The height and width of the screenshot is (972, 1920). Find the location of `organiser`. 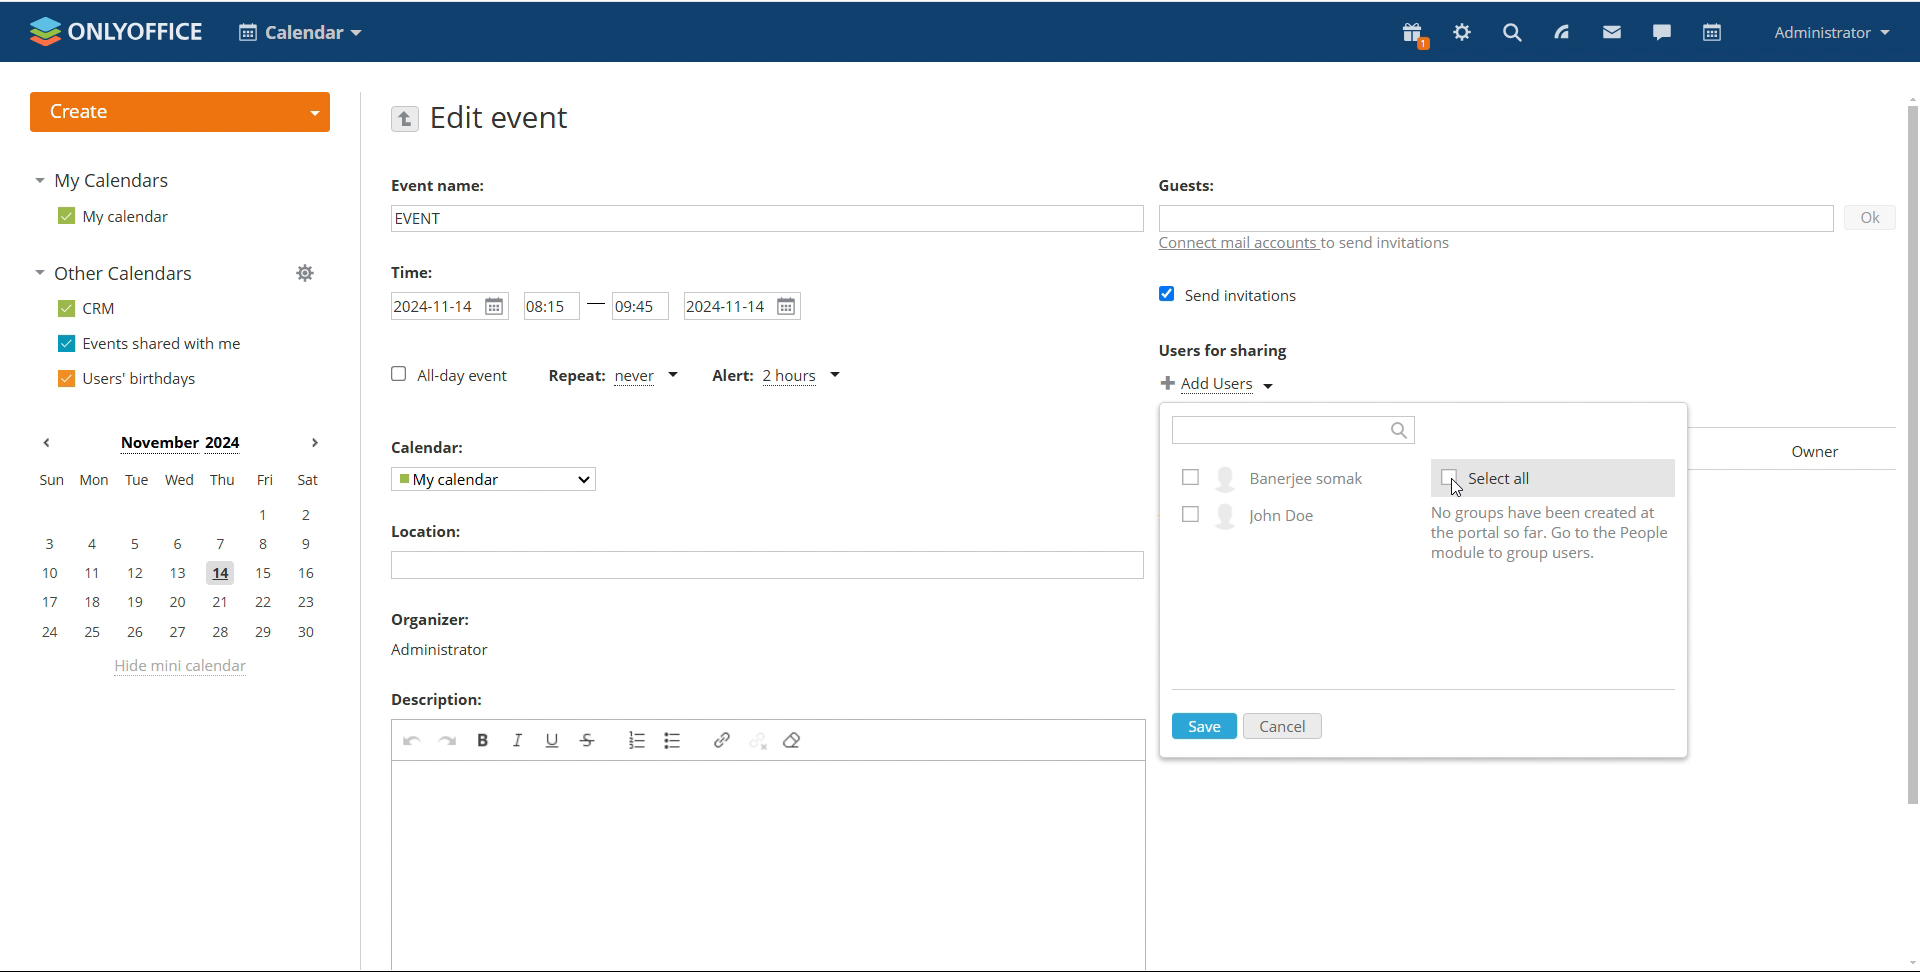

organiser is located at coordinates (429, 619).